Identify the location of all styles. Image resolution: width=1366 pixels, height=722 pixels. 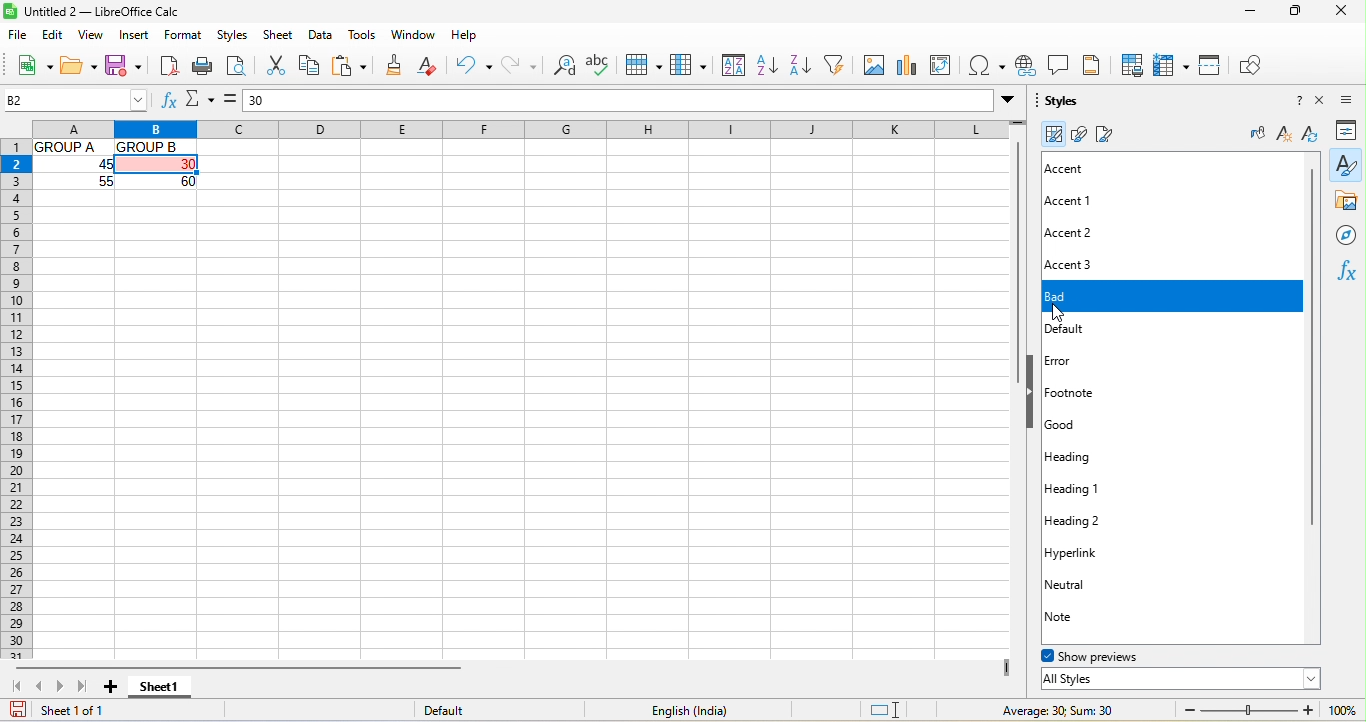
(1178, 679).